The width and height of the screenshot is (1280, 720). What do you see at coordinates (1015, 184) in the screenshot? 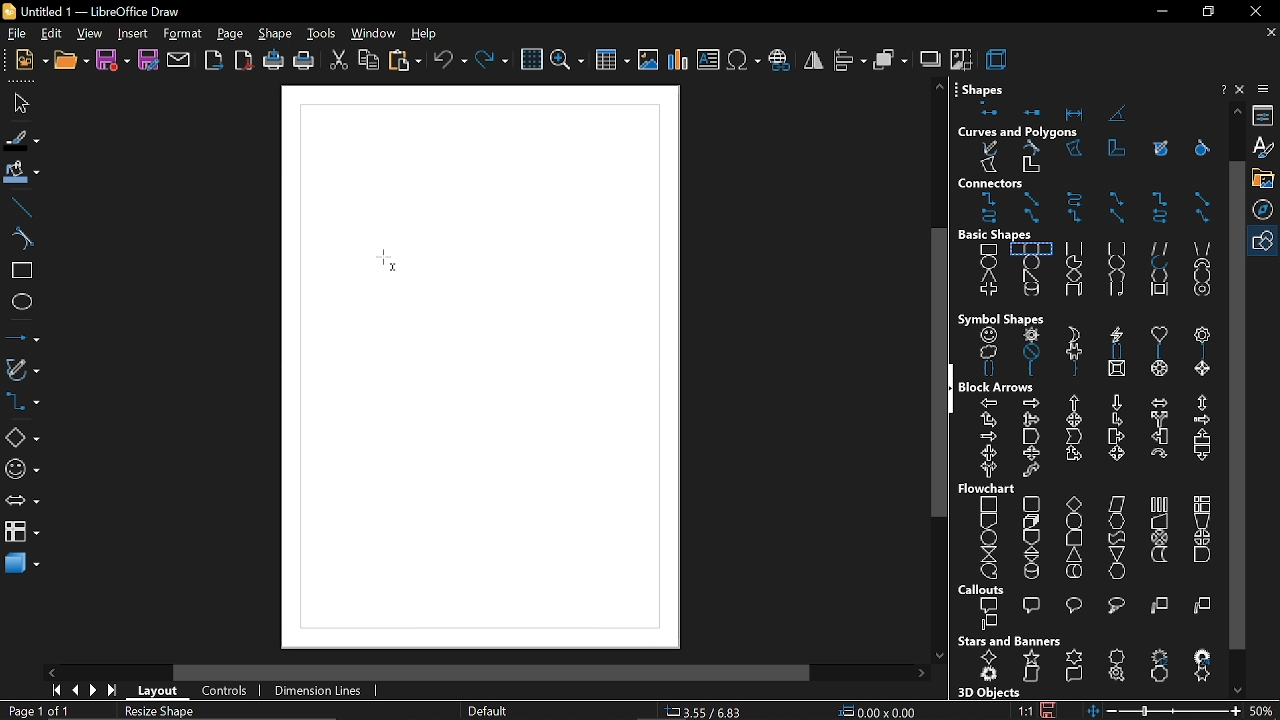
I see `connectors` at bounding box center [1015, 184].